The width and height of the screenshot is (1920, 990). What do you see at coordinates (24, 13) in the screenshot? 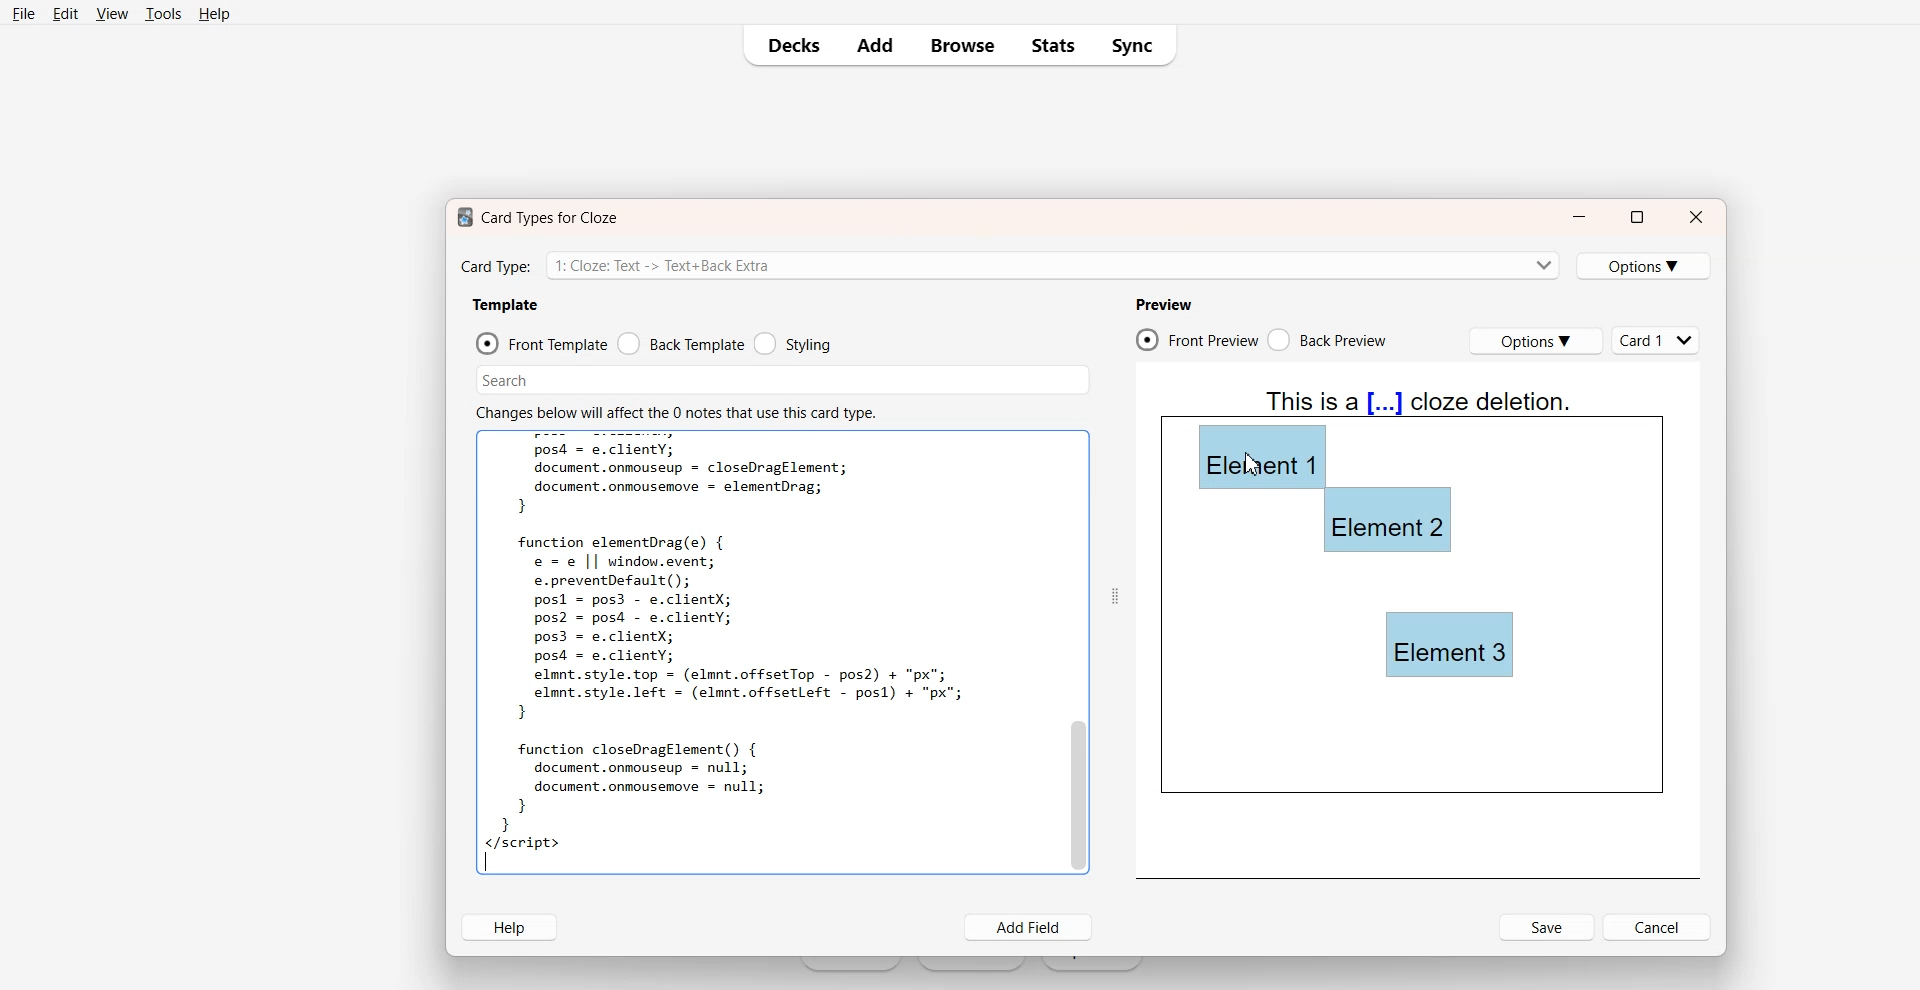
I see `File` at bounding box center [24, 13].